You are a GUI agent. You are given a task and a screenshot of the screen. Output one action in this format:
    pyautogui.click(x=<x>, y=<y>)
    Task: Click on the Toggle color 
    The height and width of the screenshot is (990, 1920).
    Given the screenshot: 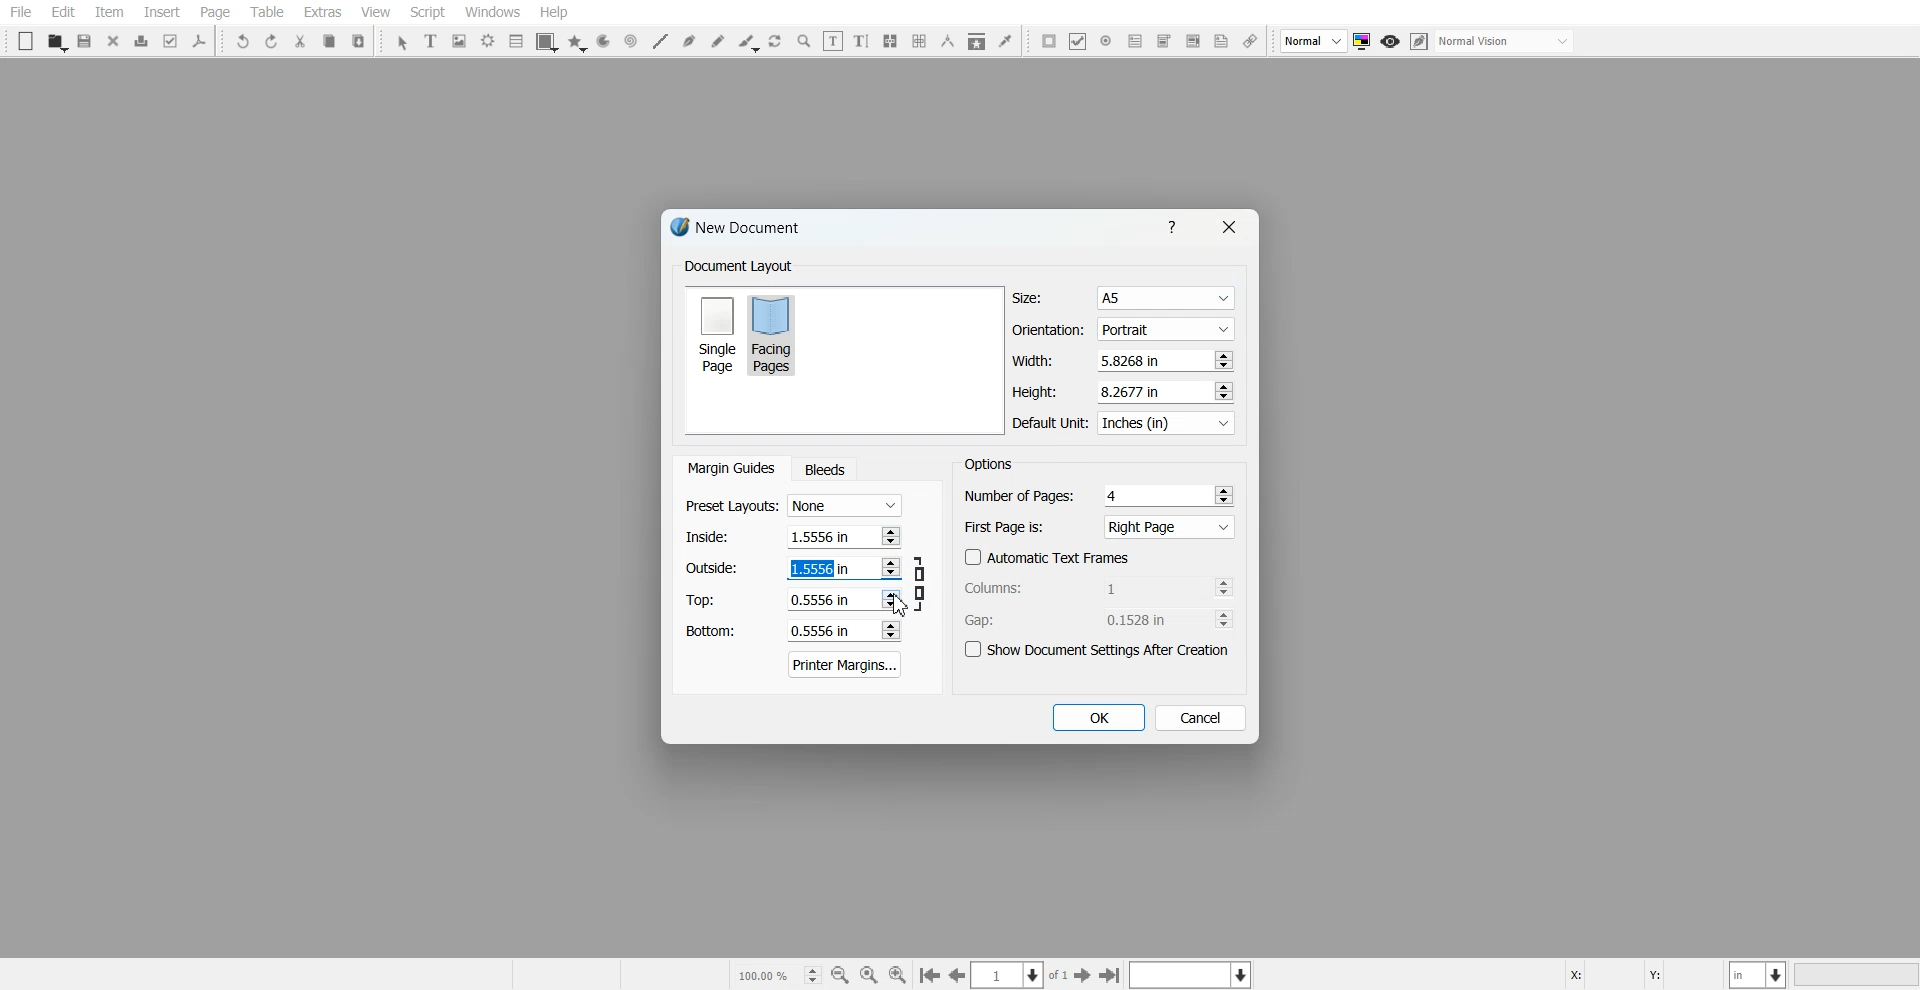 What is the action you would take?
    pyautogui.click(x=1364, y=42)
    